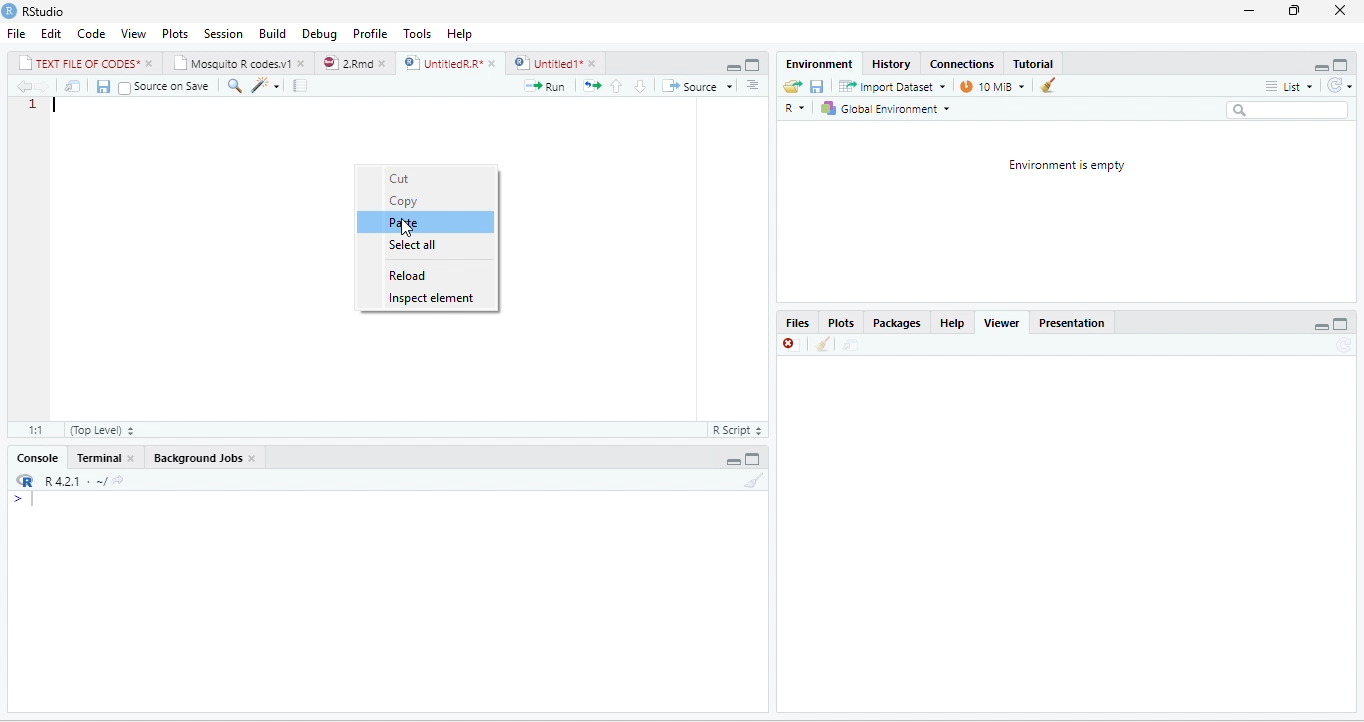 The height and width of the screenshot is (722, 1364). Describe the element at coordinates (688, 87) in the screenshot. I see `source` at that location.